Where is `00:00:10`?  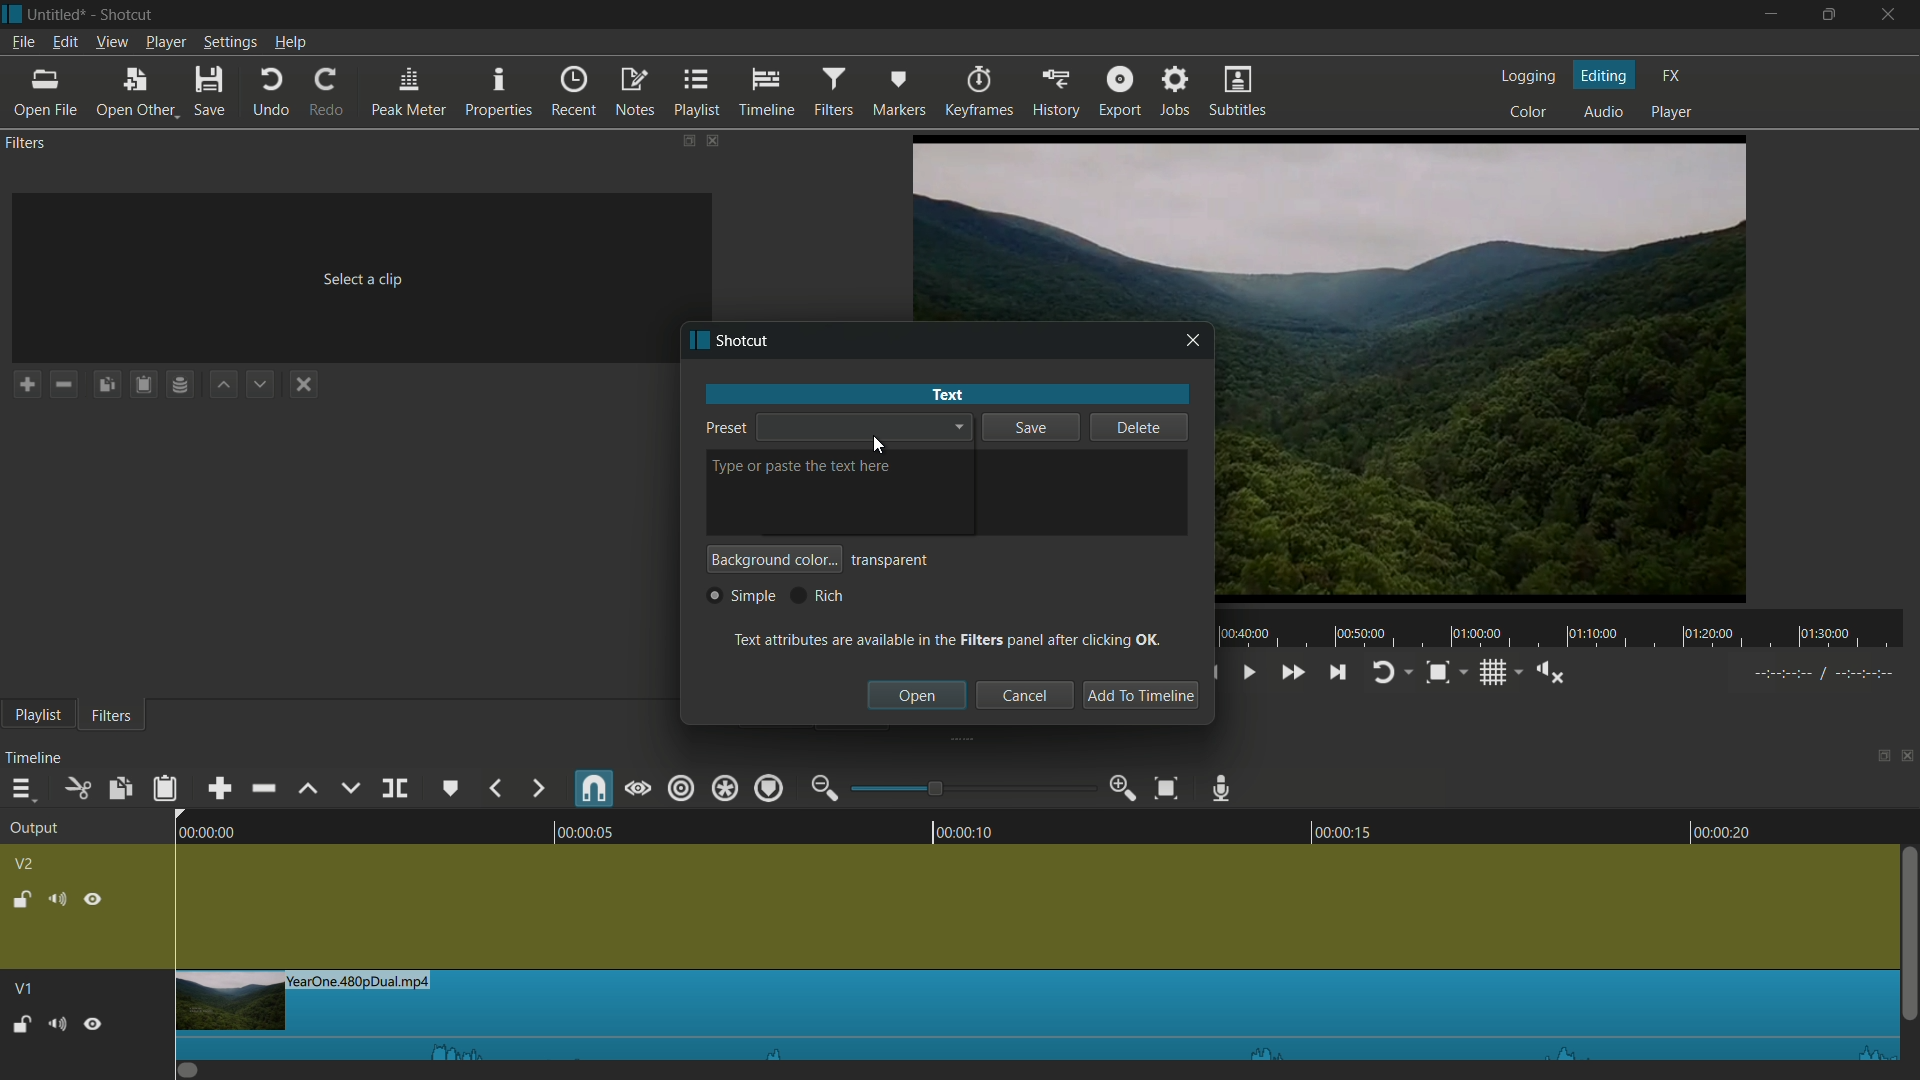 00:00:10 is located at coordinates (968, 829).